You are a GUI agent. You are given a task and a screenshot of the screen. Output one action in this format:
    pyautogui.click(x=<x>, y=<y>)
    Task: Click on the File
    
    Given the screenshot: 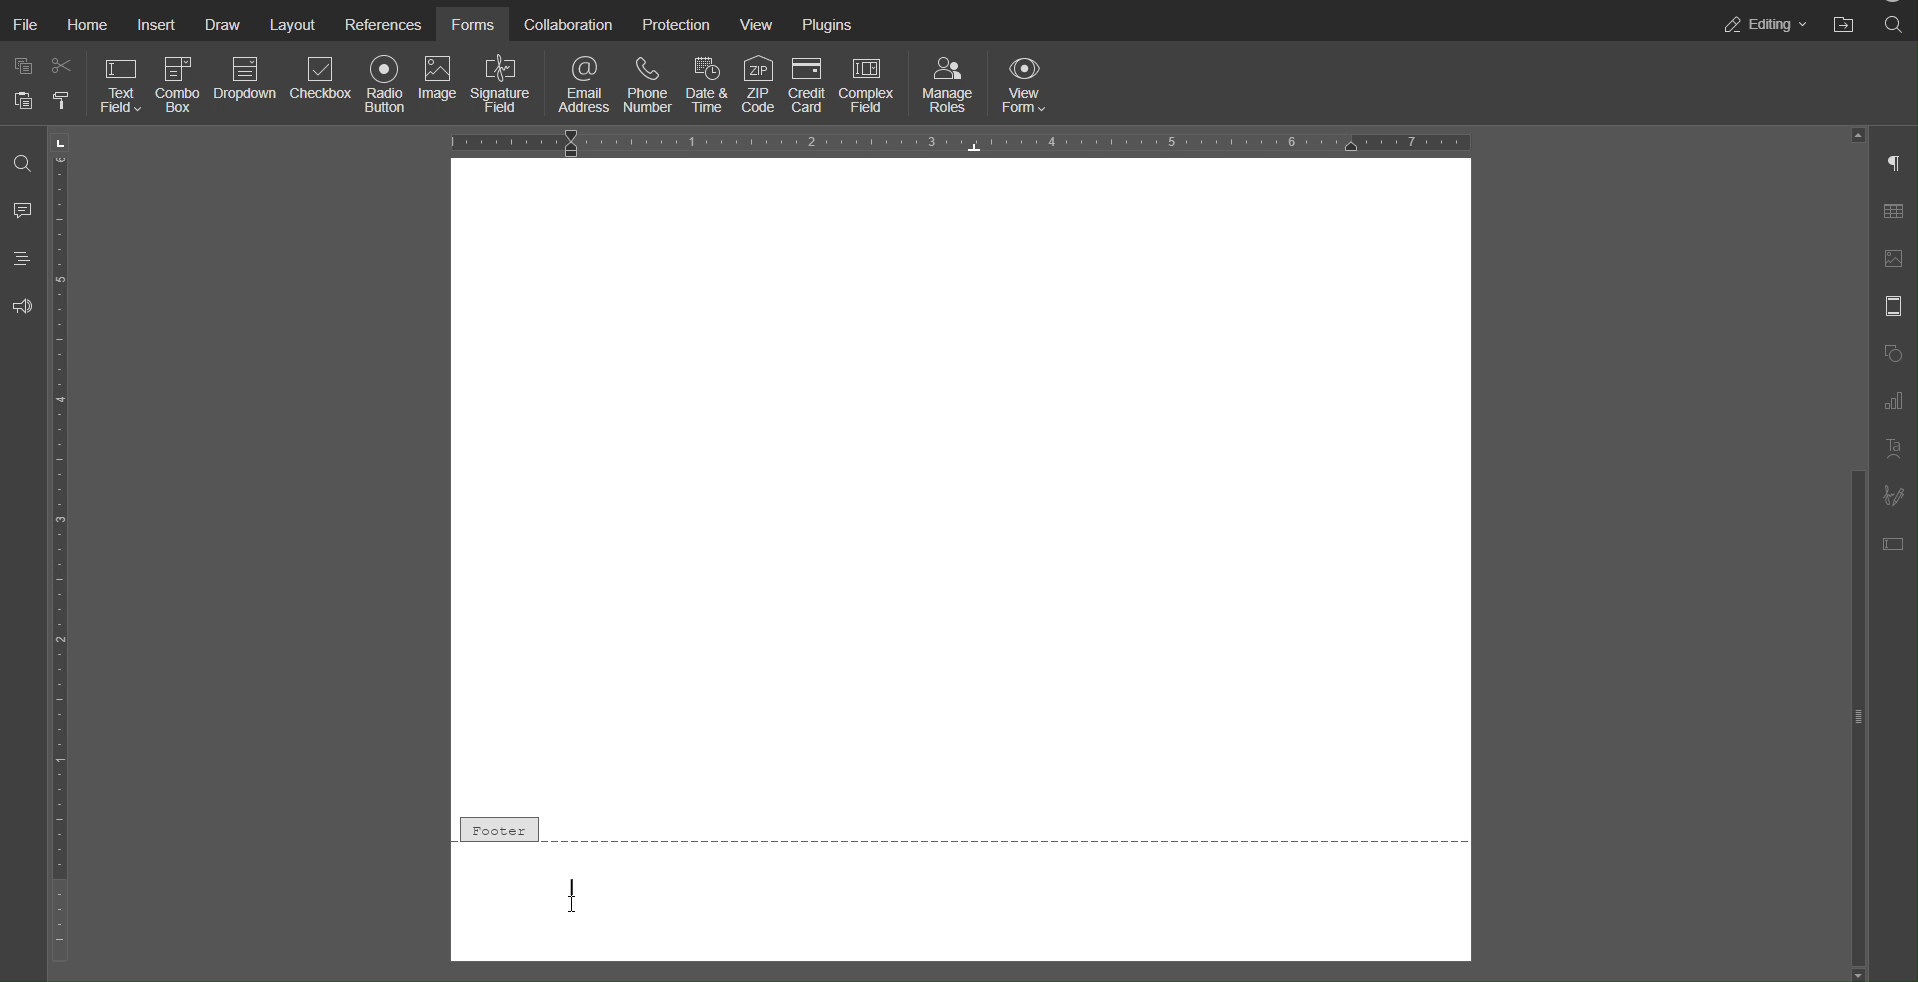 What is the action you would take?
    pyautogui.click(x=28, y=26)
    